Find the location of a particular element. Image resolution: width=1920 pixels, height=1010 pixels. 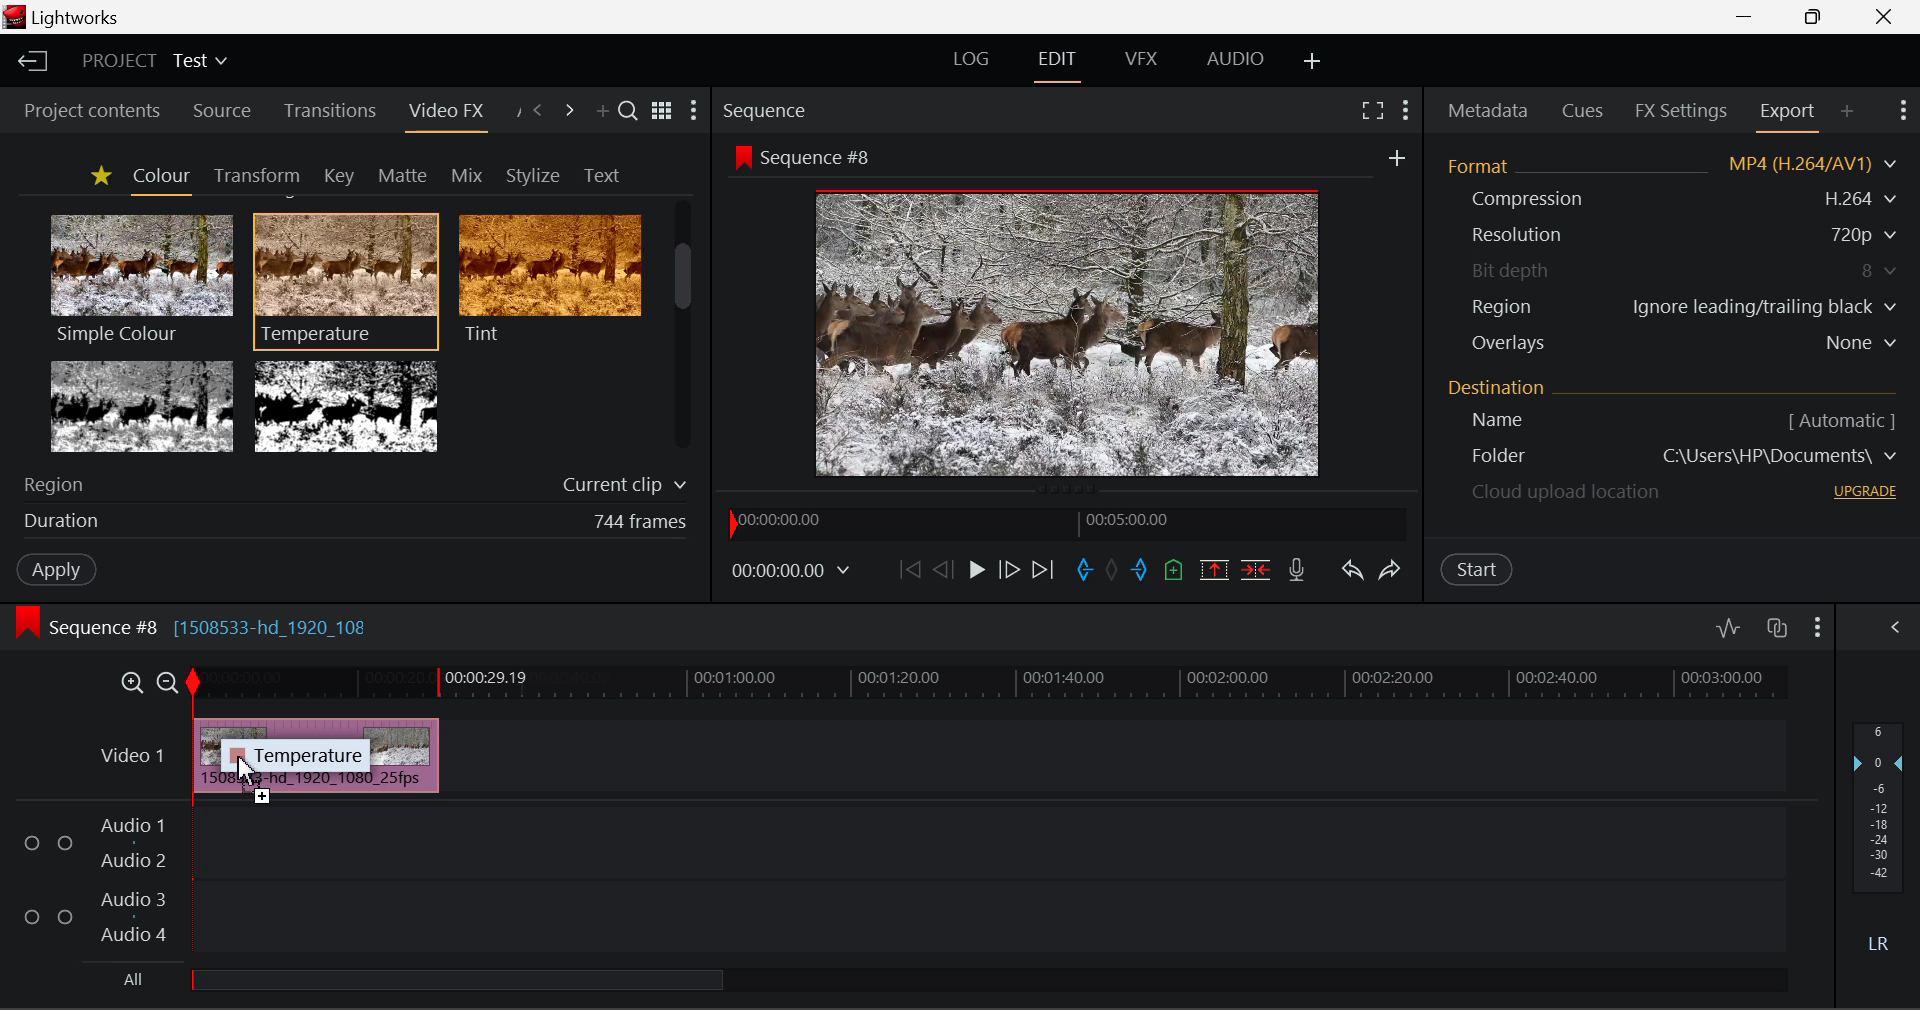

Project Title is located at coordinates (154, 58).